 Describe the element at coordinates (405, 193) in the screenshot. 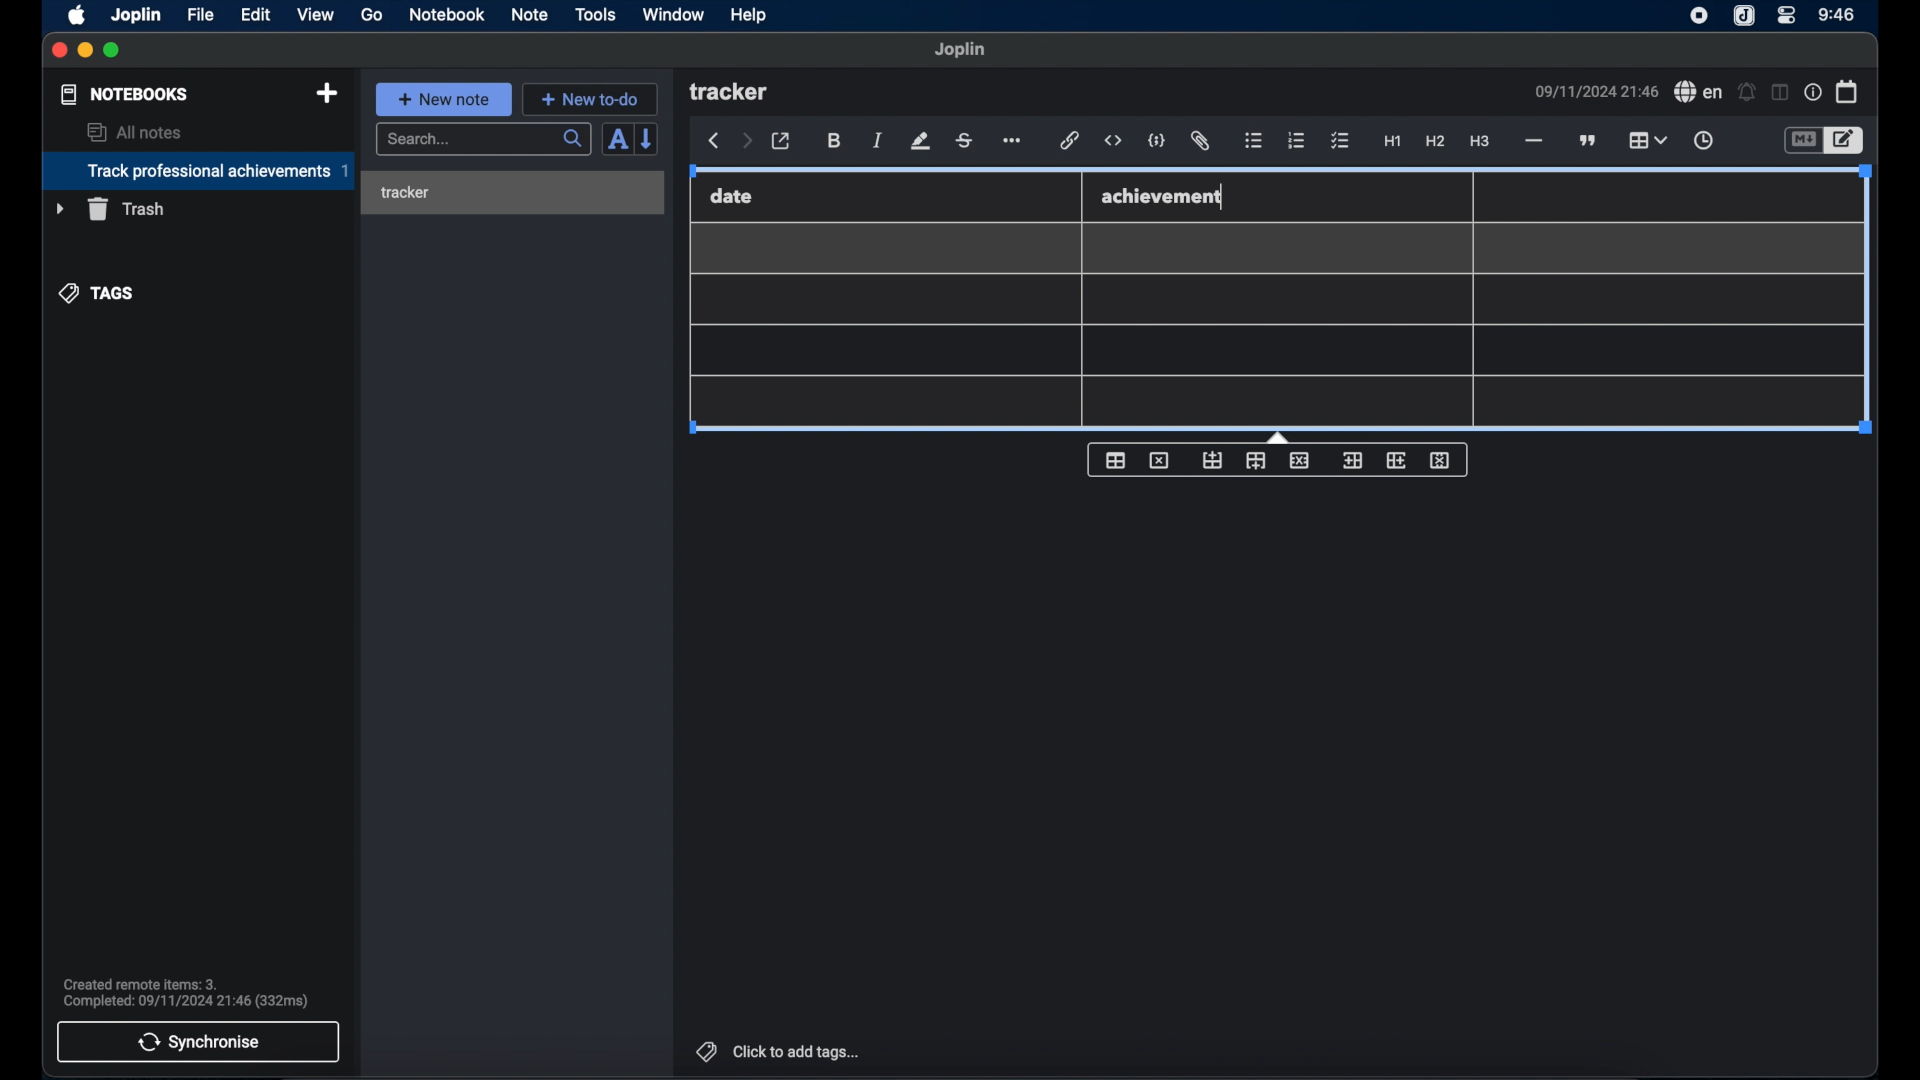

I see `tracker` at that location.